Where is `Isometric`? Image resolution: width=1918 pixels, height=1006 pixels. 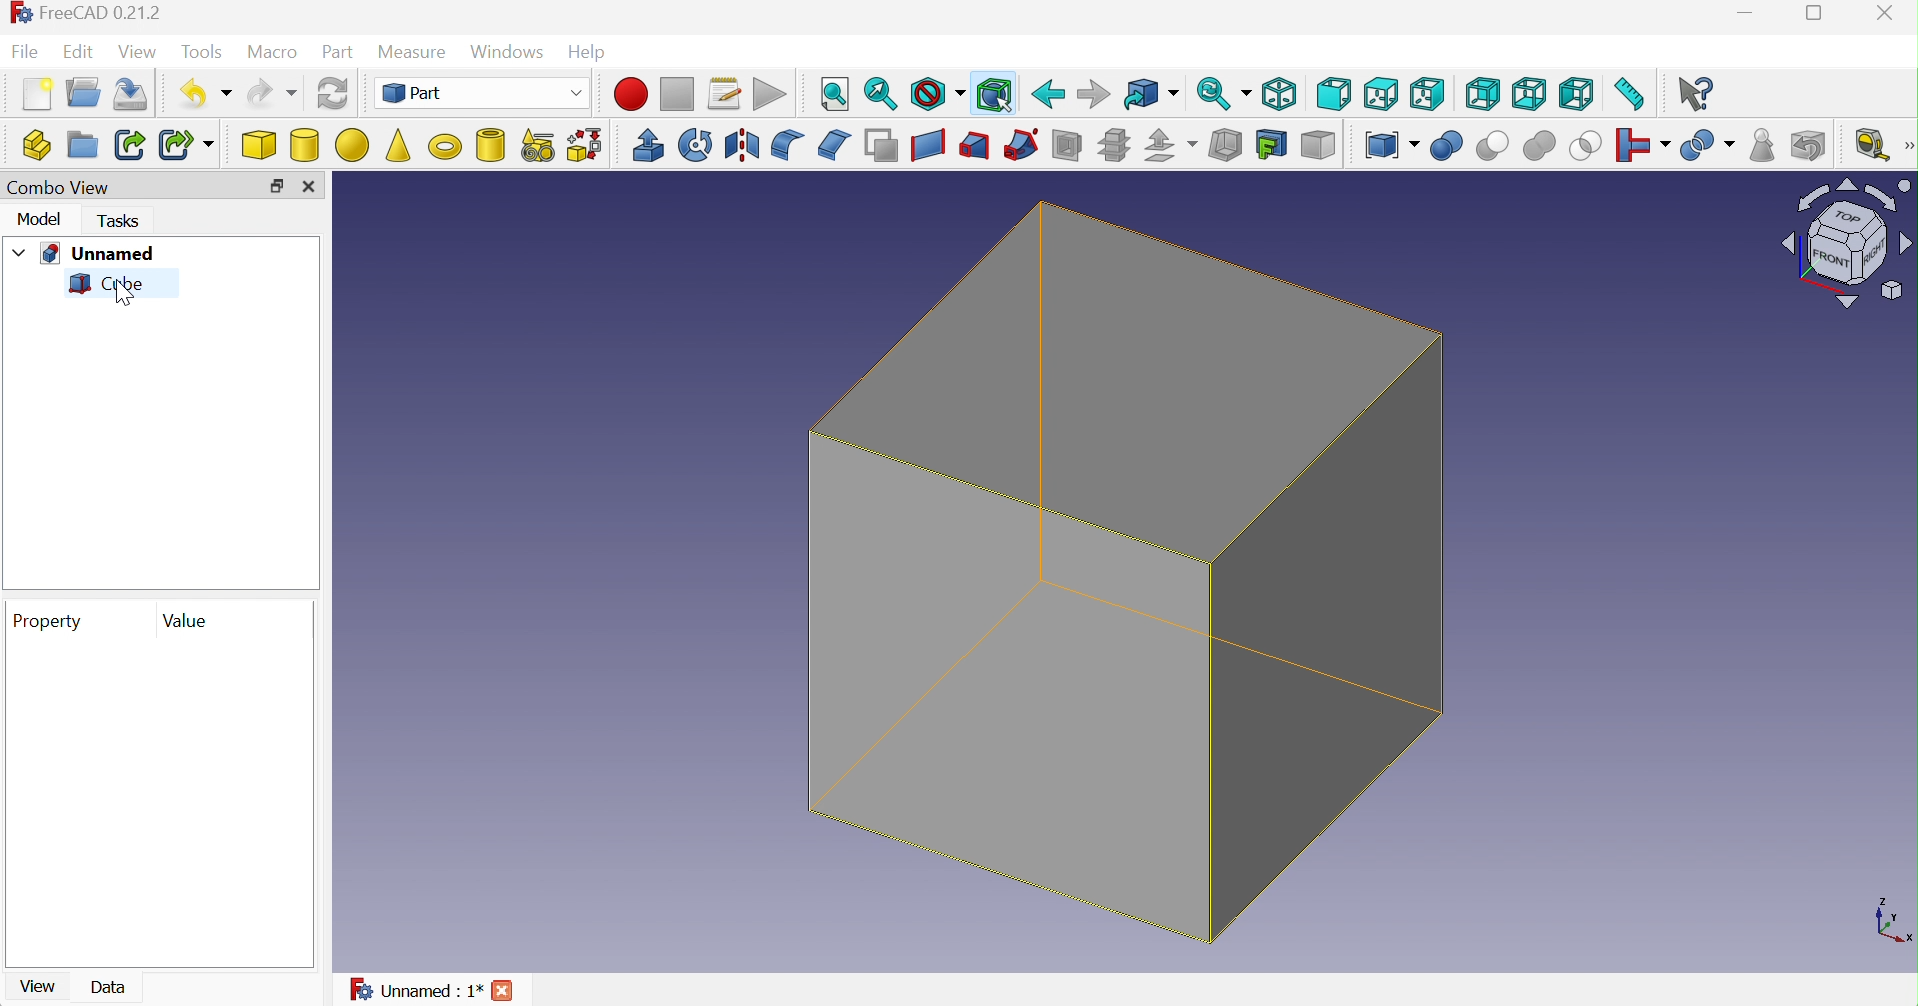 Isometric is located at coordinates (1280, 98).